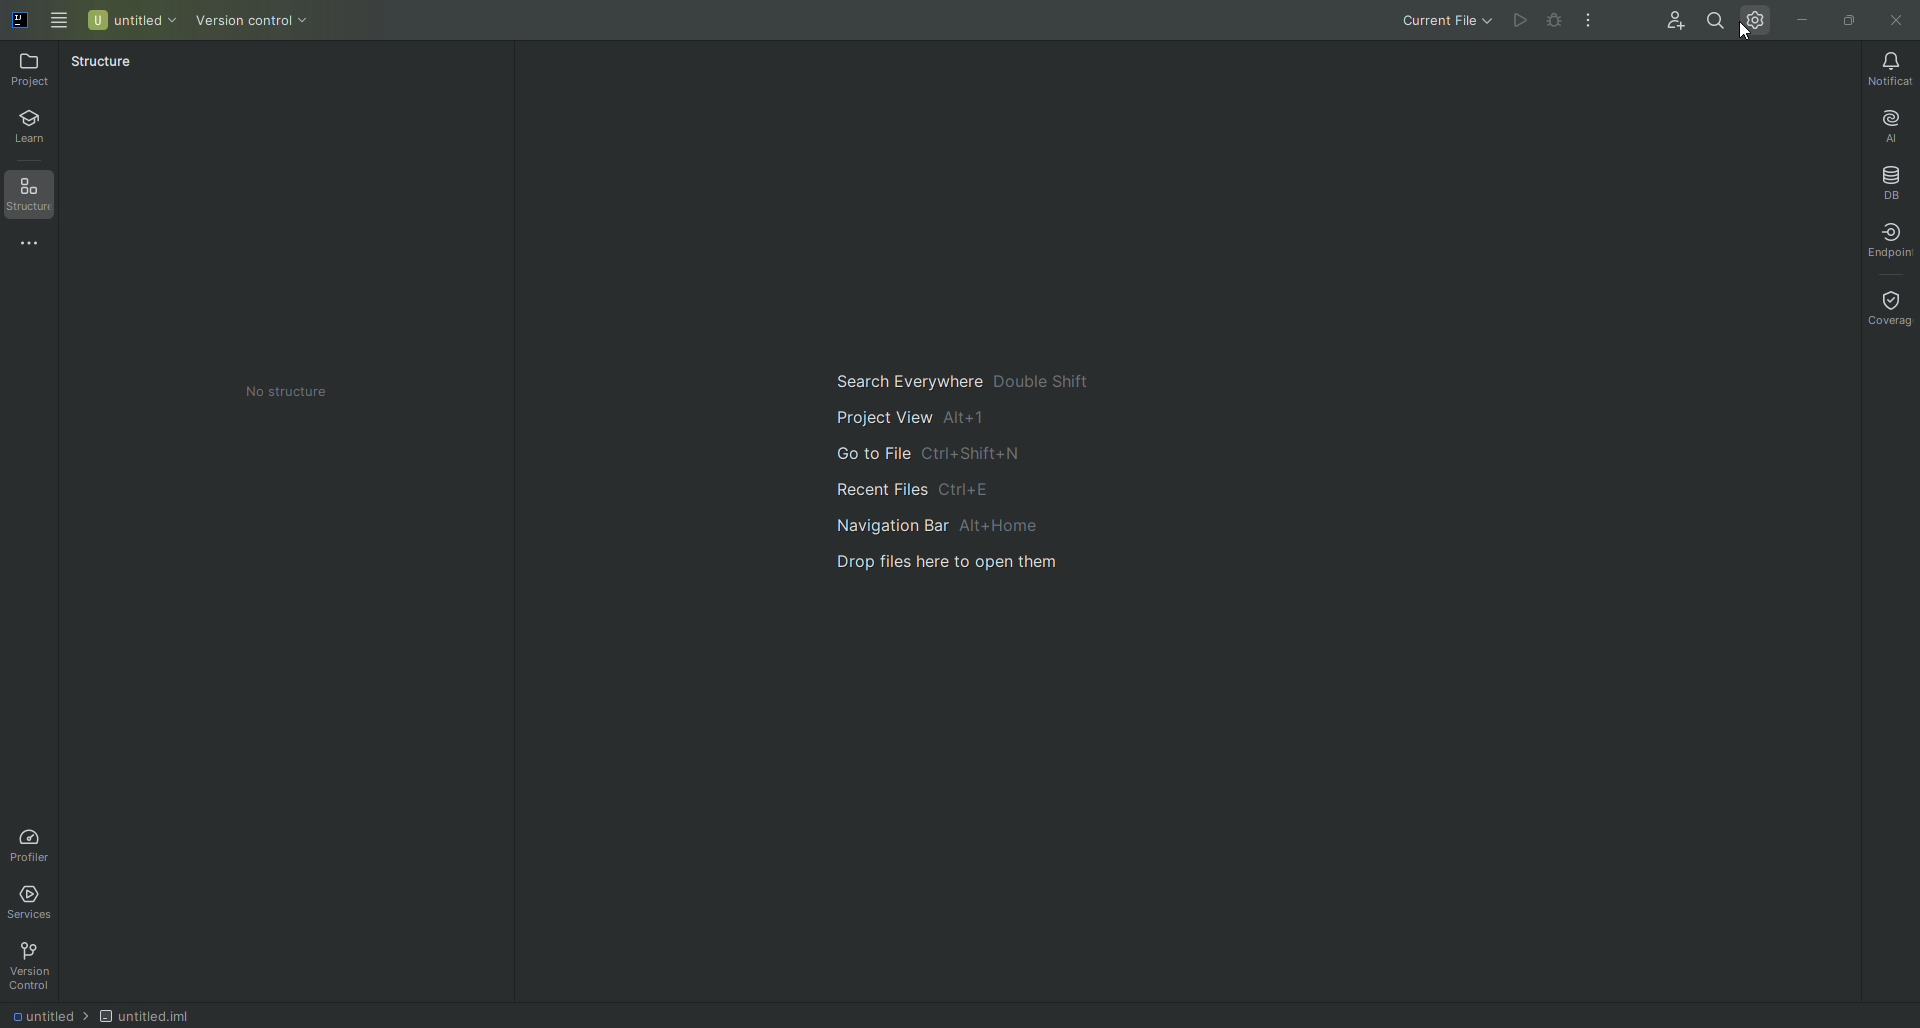  Describe the element at coordinates (1450, 22) in the screenshot. I see `Current File` at that location.